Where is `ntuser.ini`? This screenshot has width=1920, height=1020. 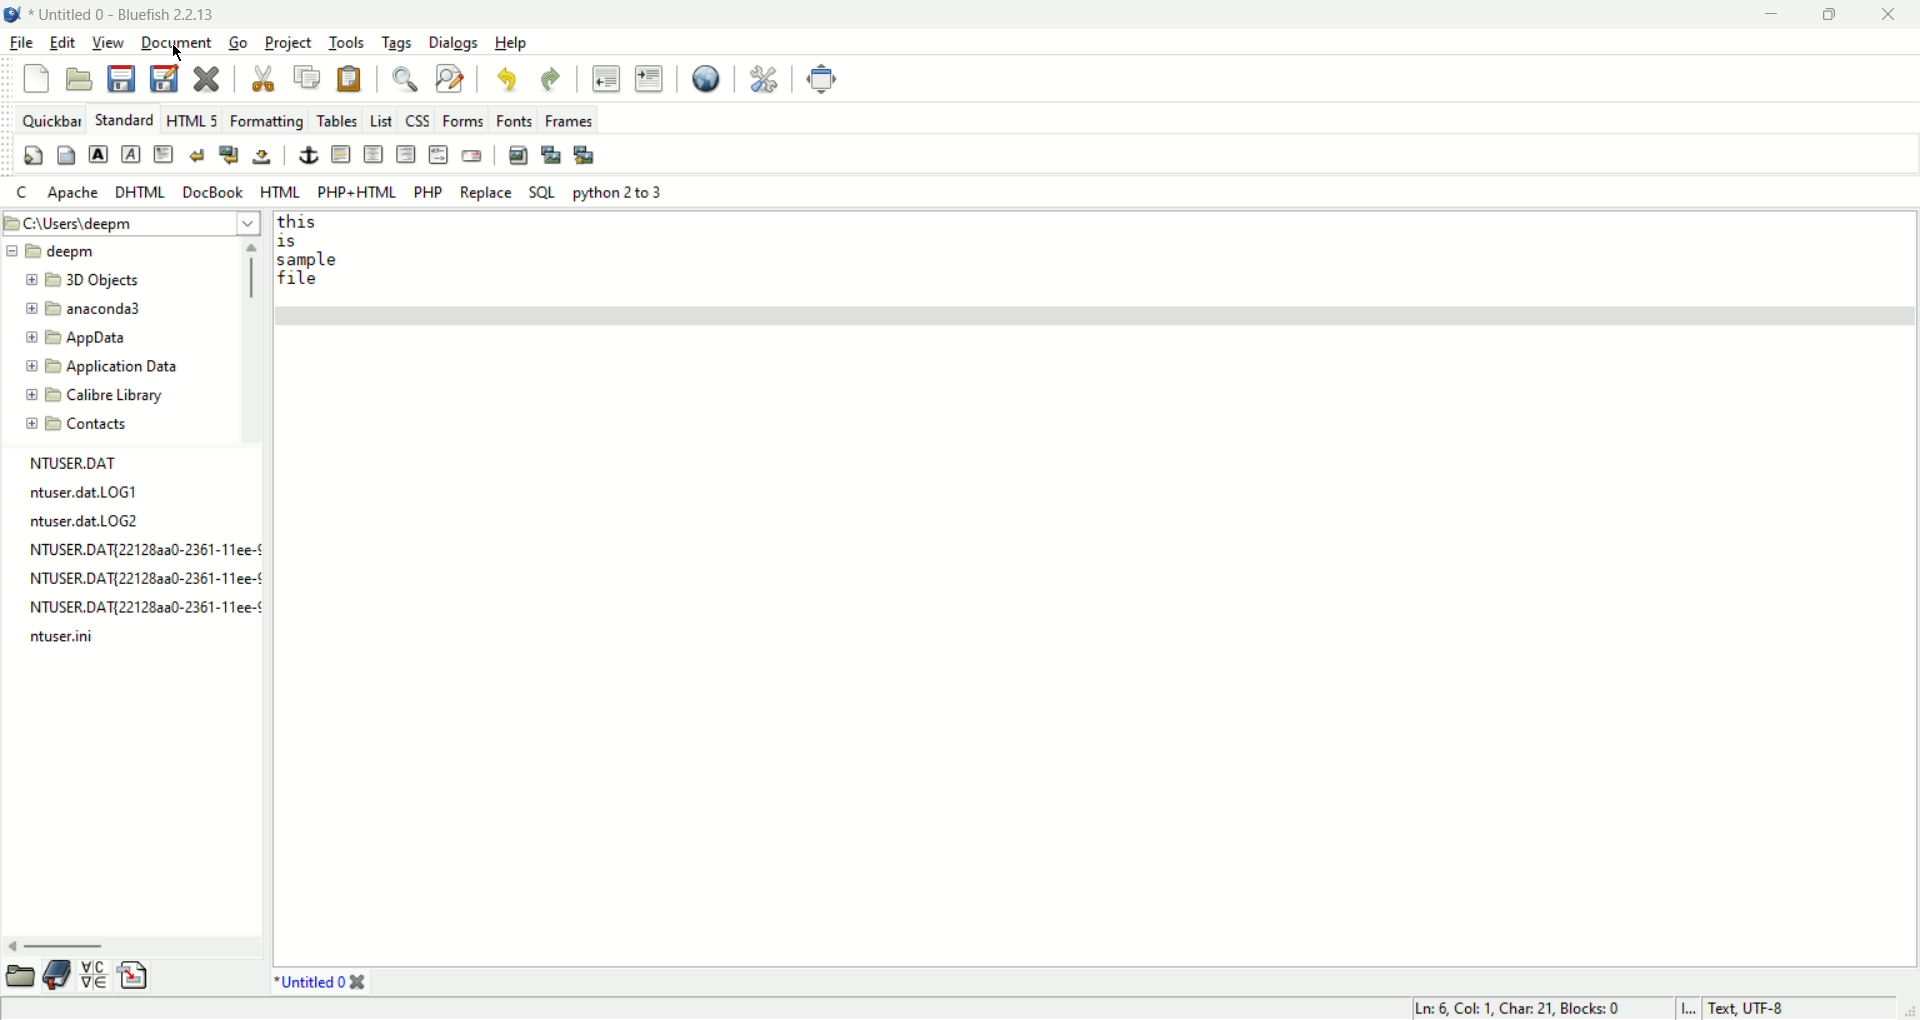 ntuser.ini is located at coordinates (62, 637).